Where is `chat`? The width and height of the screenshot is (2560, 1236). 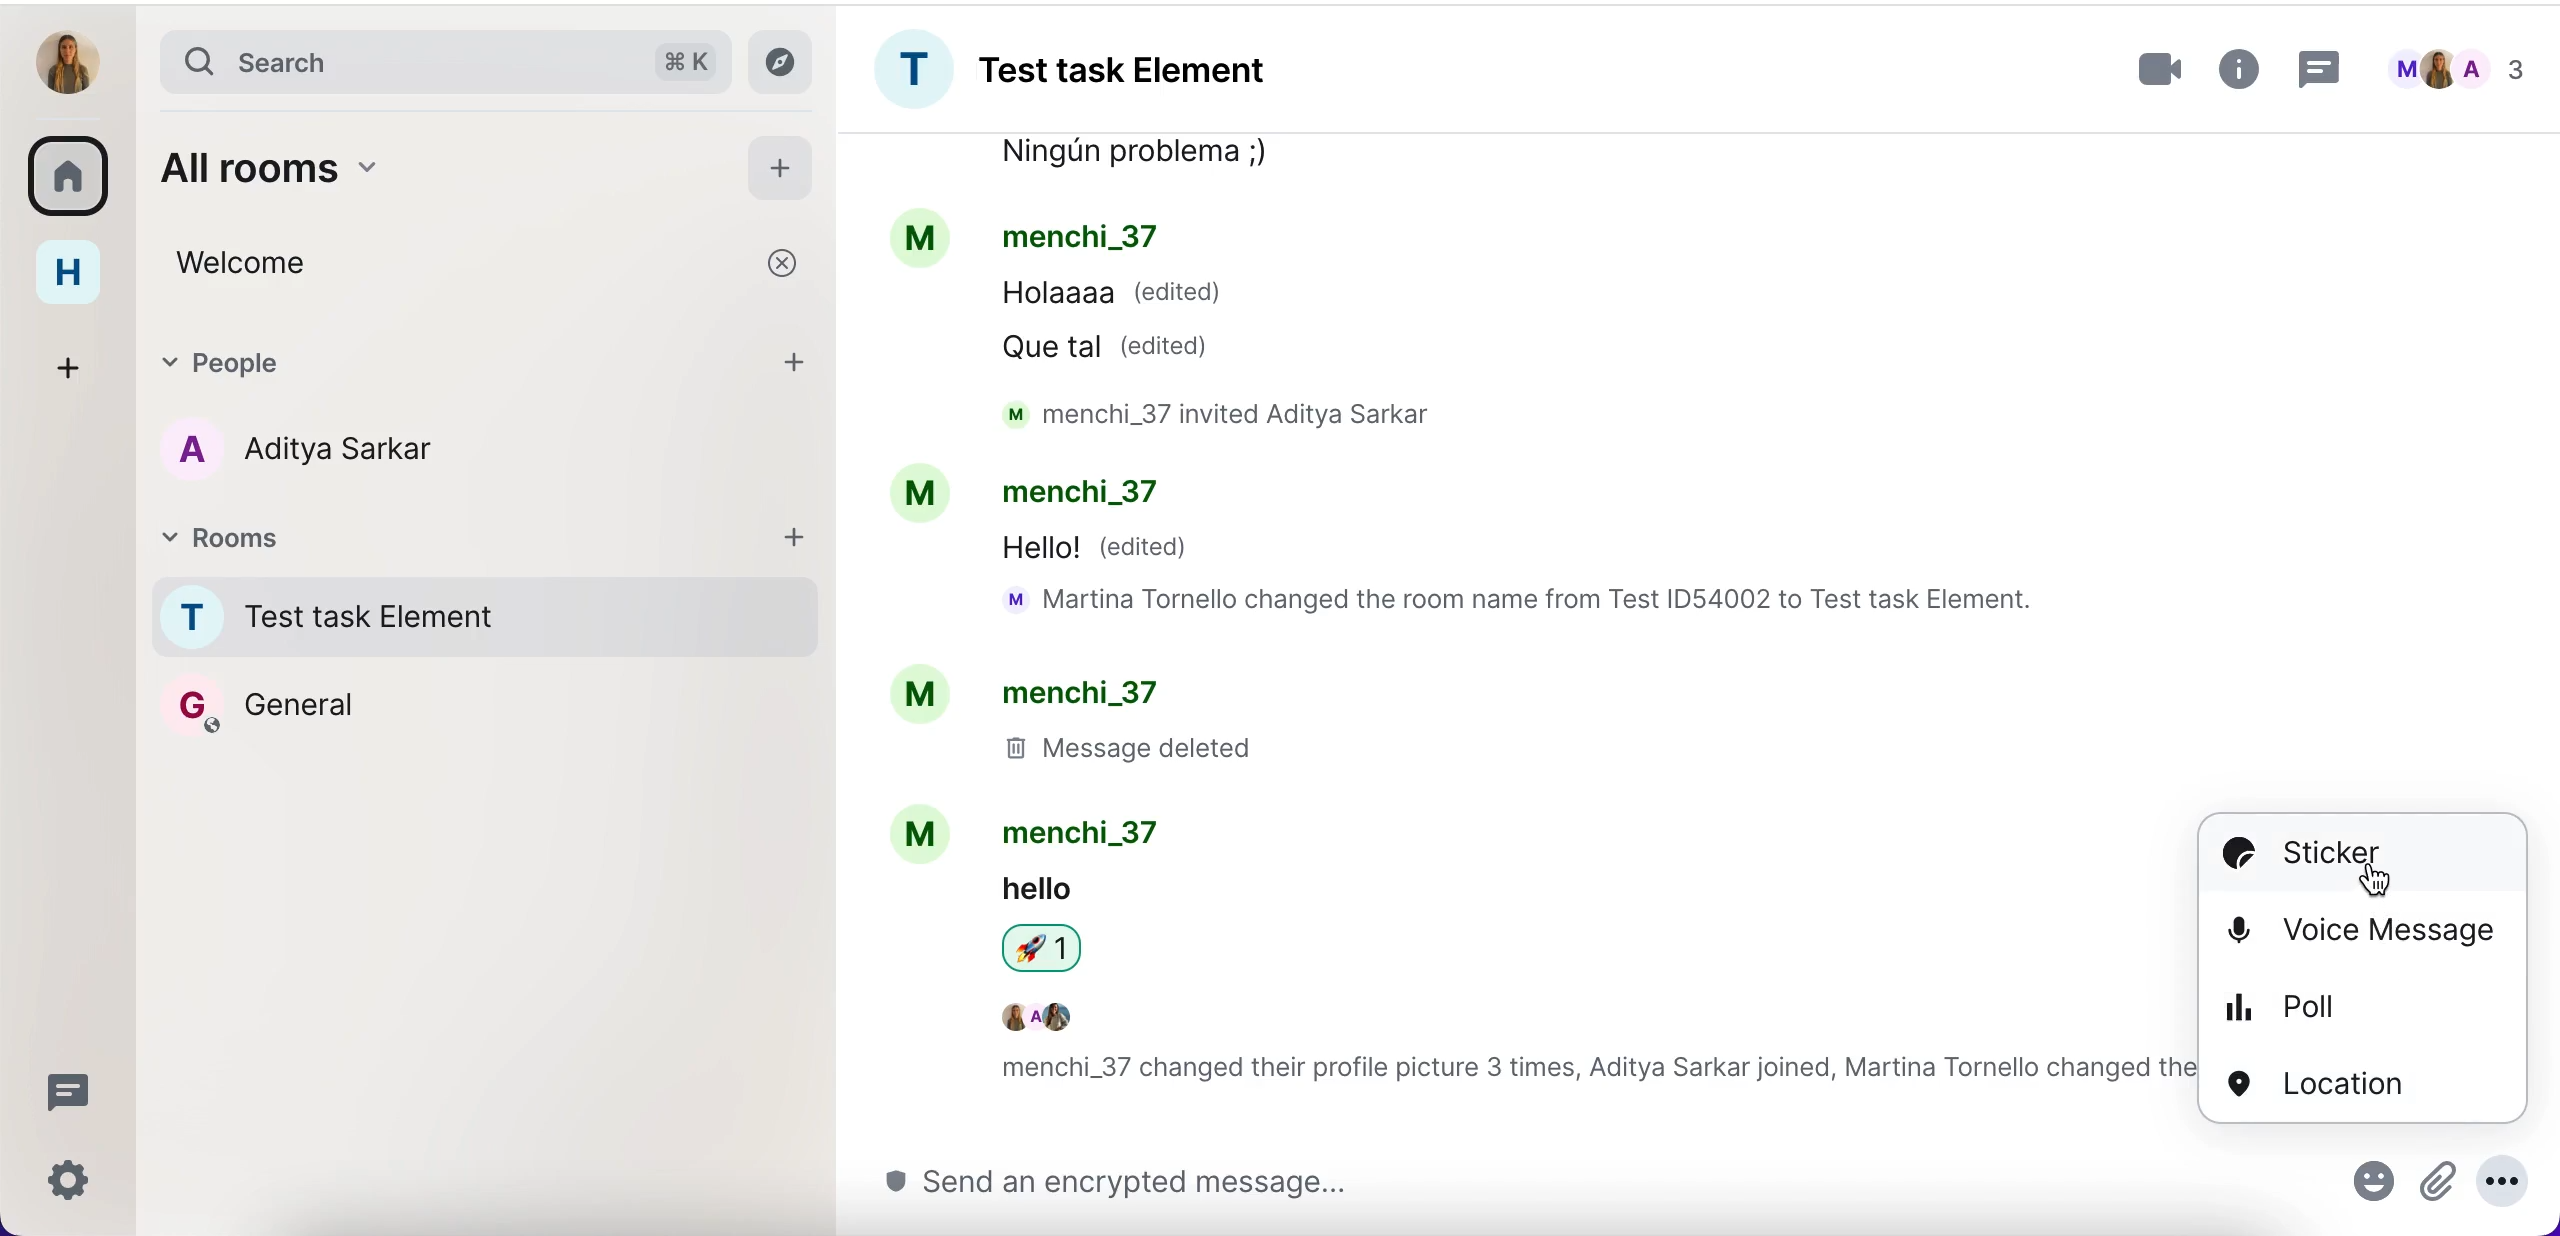
chat is located at coordinates (1520, 633).